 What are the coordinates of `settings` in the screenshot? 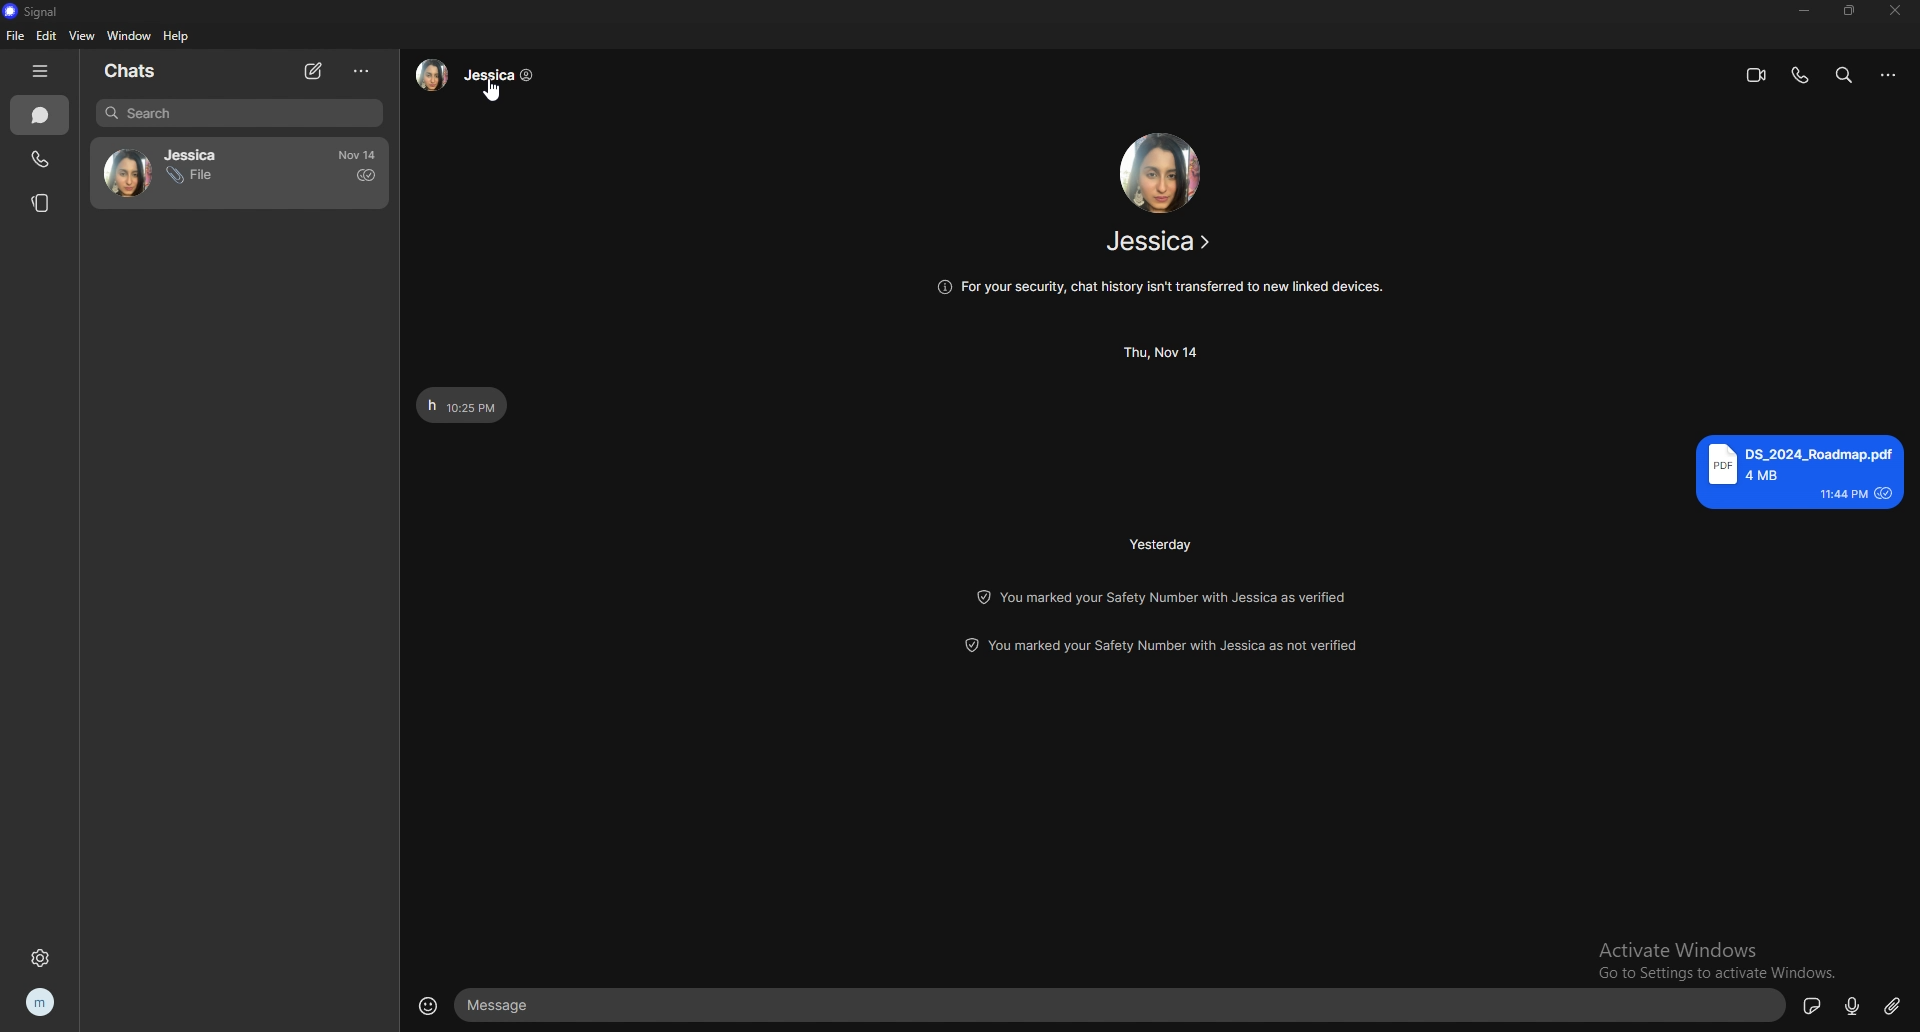 It's located at (43, 955).